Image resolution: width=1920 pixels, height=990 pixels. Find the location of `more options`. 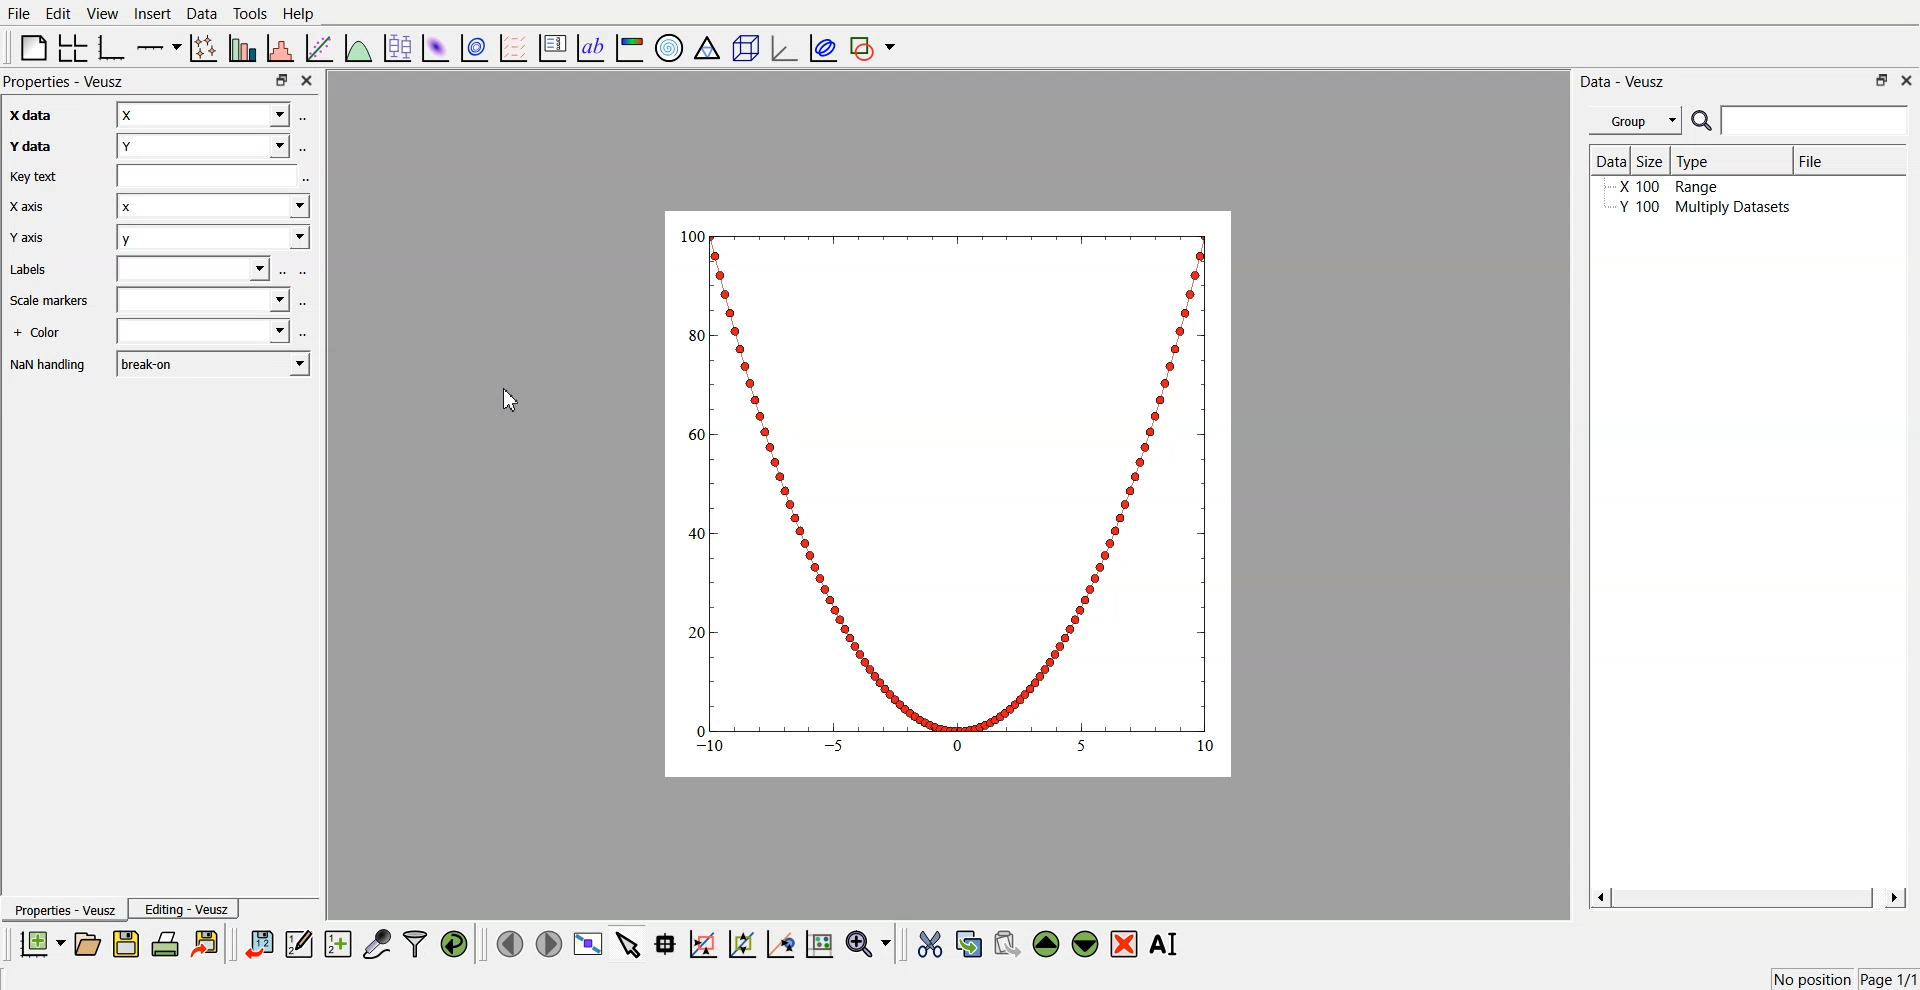

more options is located at coordinates (309, 303).